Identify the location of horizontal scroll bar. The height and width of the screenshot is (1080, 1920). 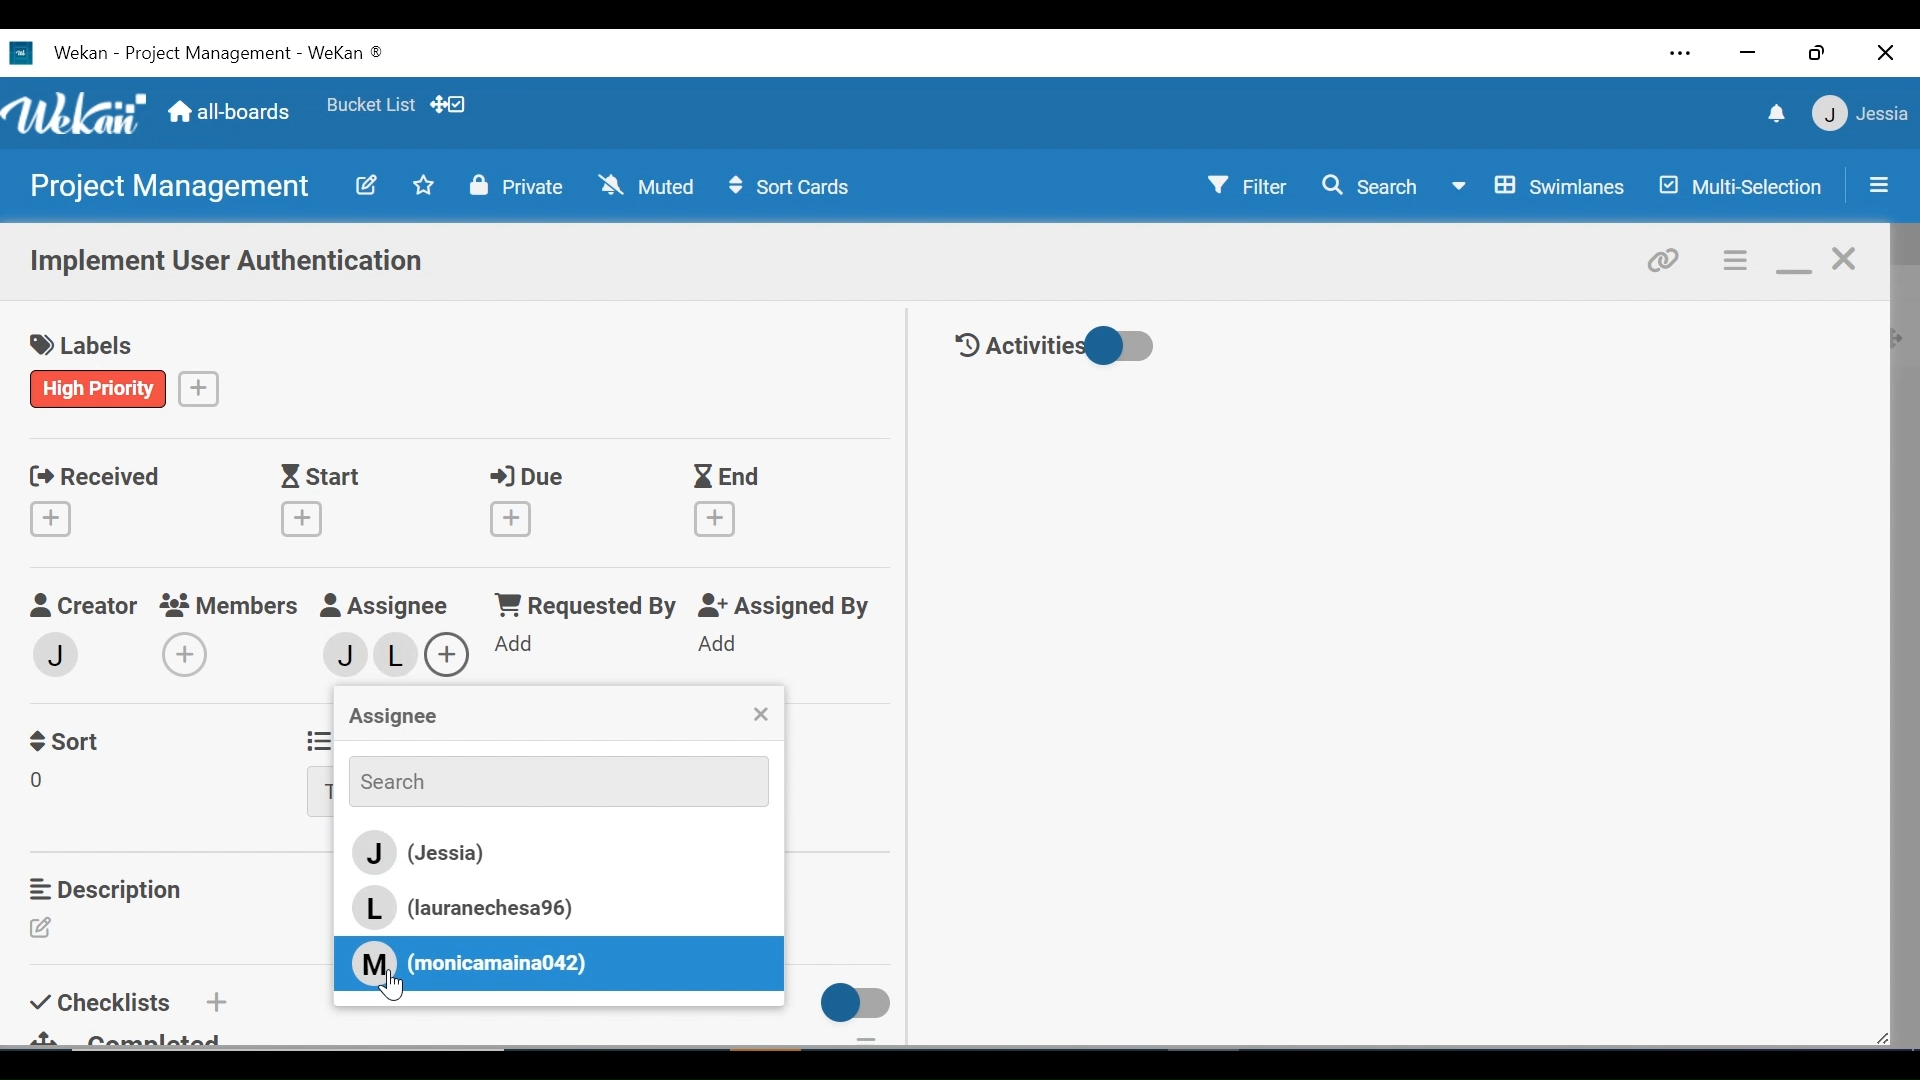
(348, 1060).